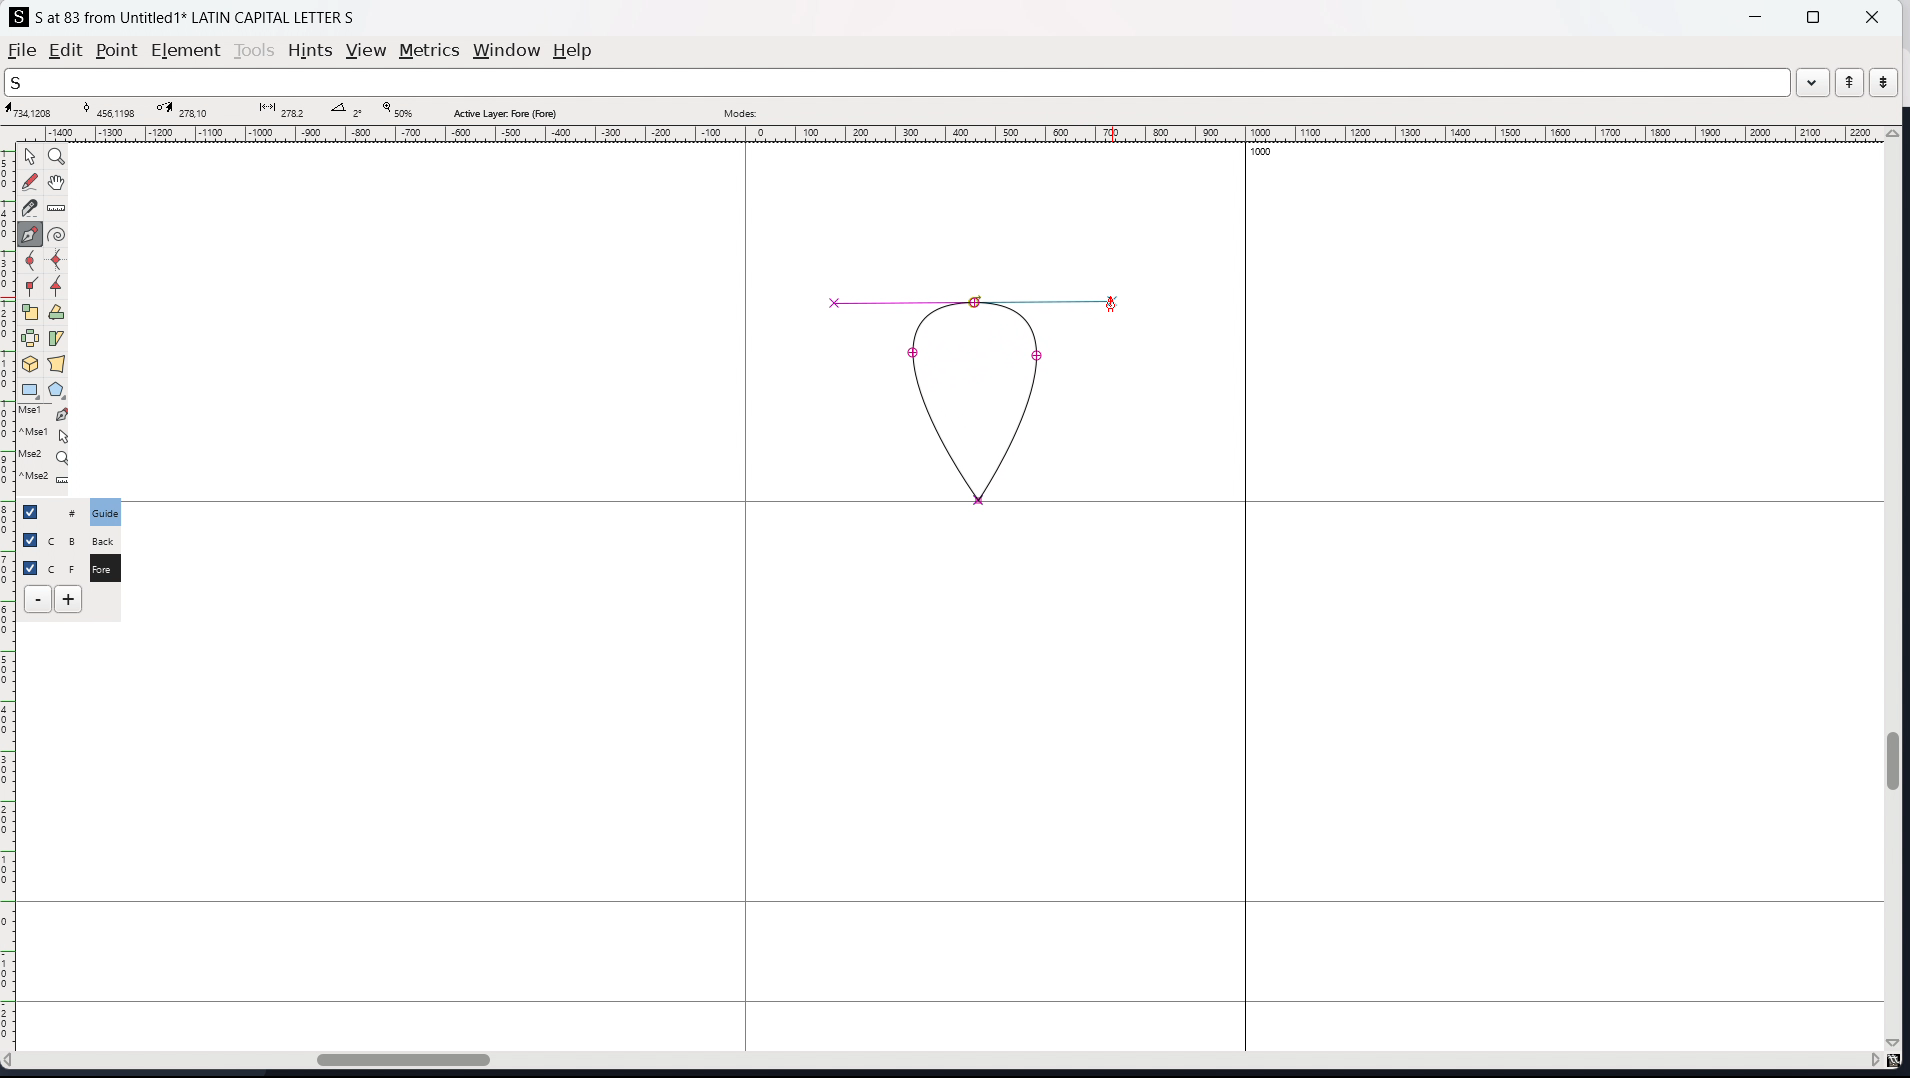 The width and height of the screenshot is (1910, 1078). I want to click on ^Mse1, so click(45, 435).